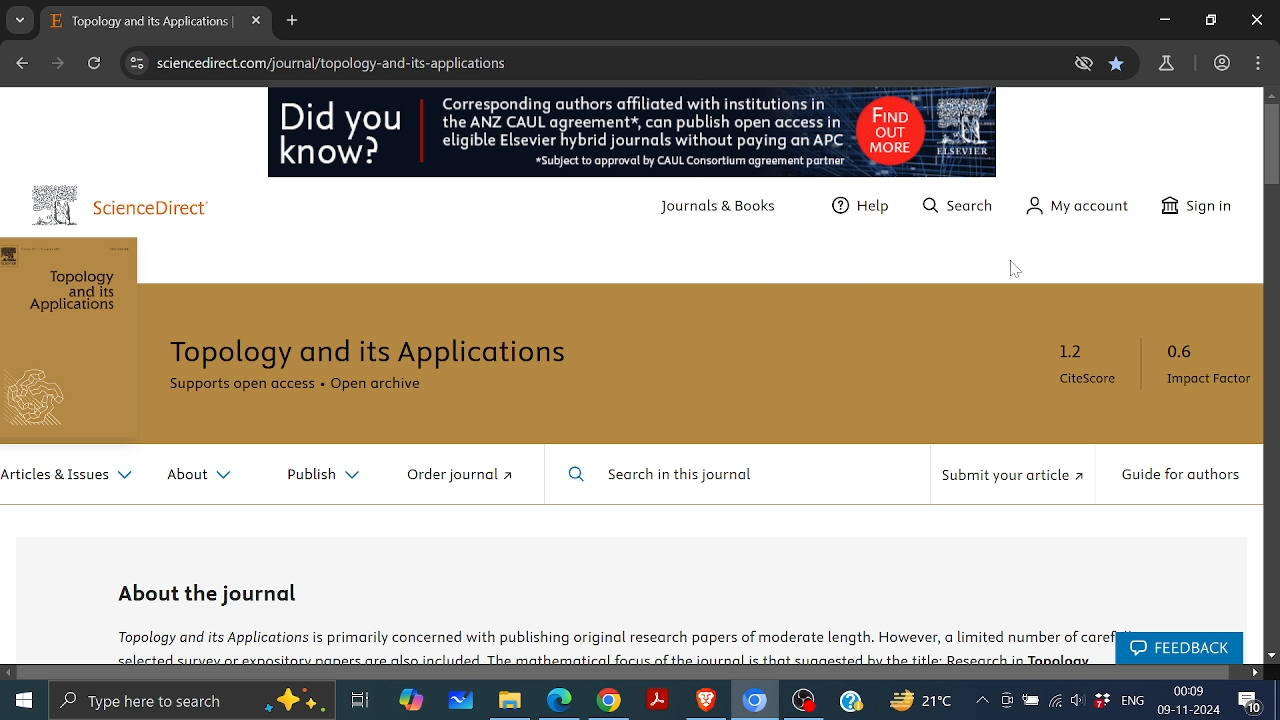 The image size is (1280, 720). Describe the element at coordinates (1203, 368) in the screenshot. I see `0.6 Impact factor` at that location.